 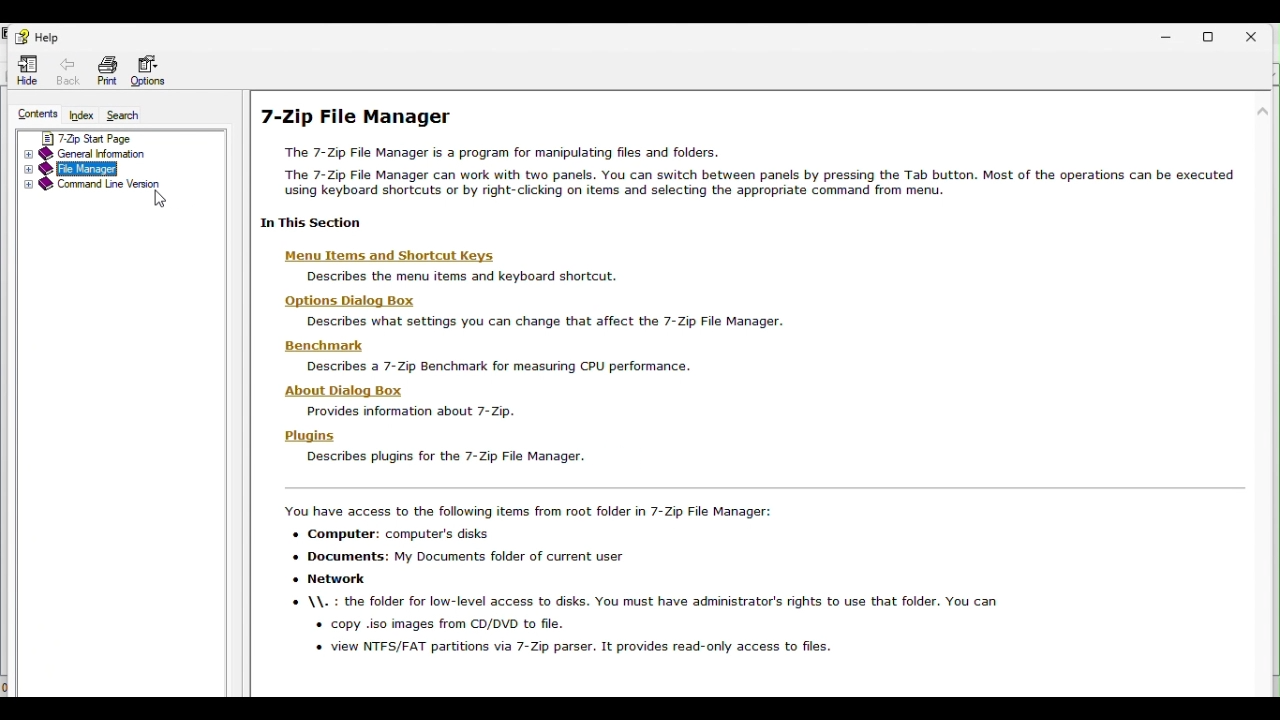 I want to click on 7 zip start page, so click(x=106, y=138).